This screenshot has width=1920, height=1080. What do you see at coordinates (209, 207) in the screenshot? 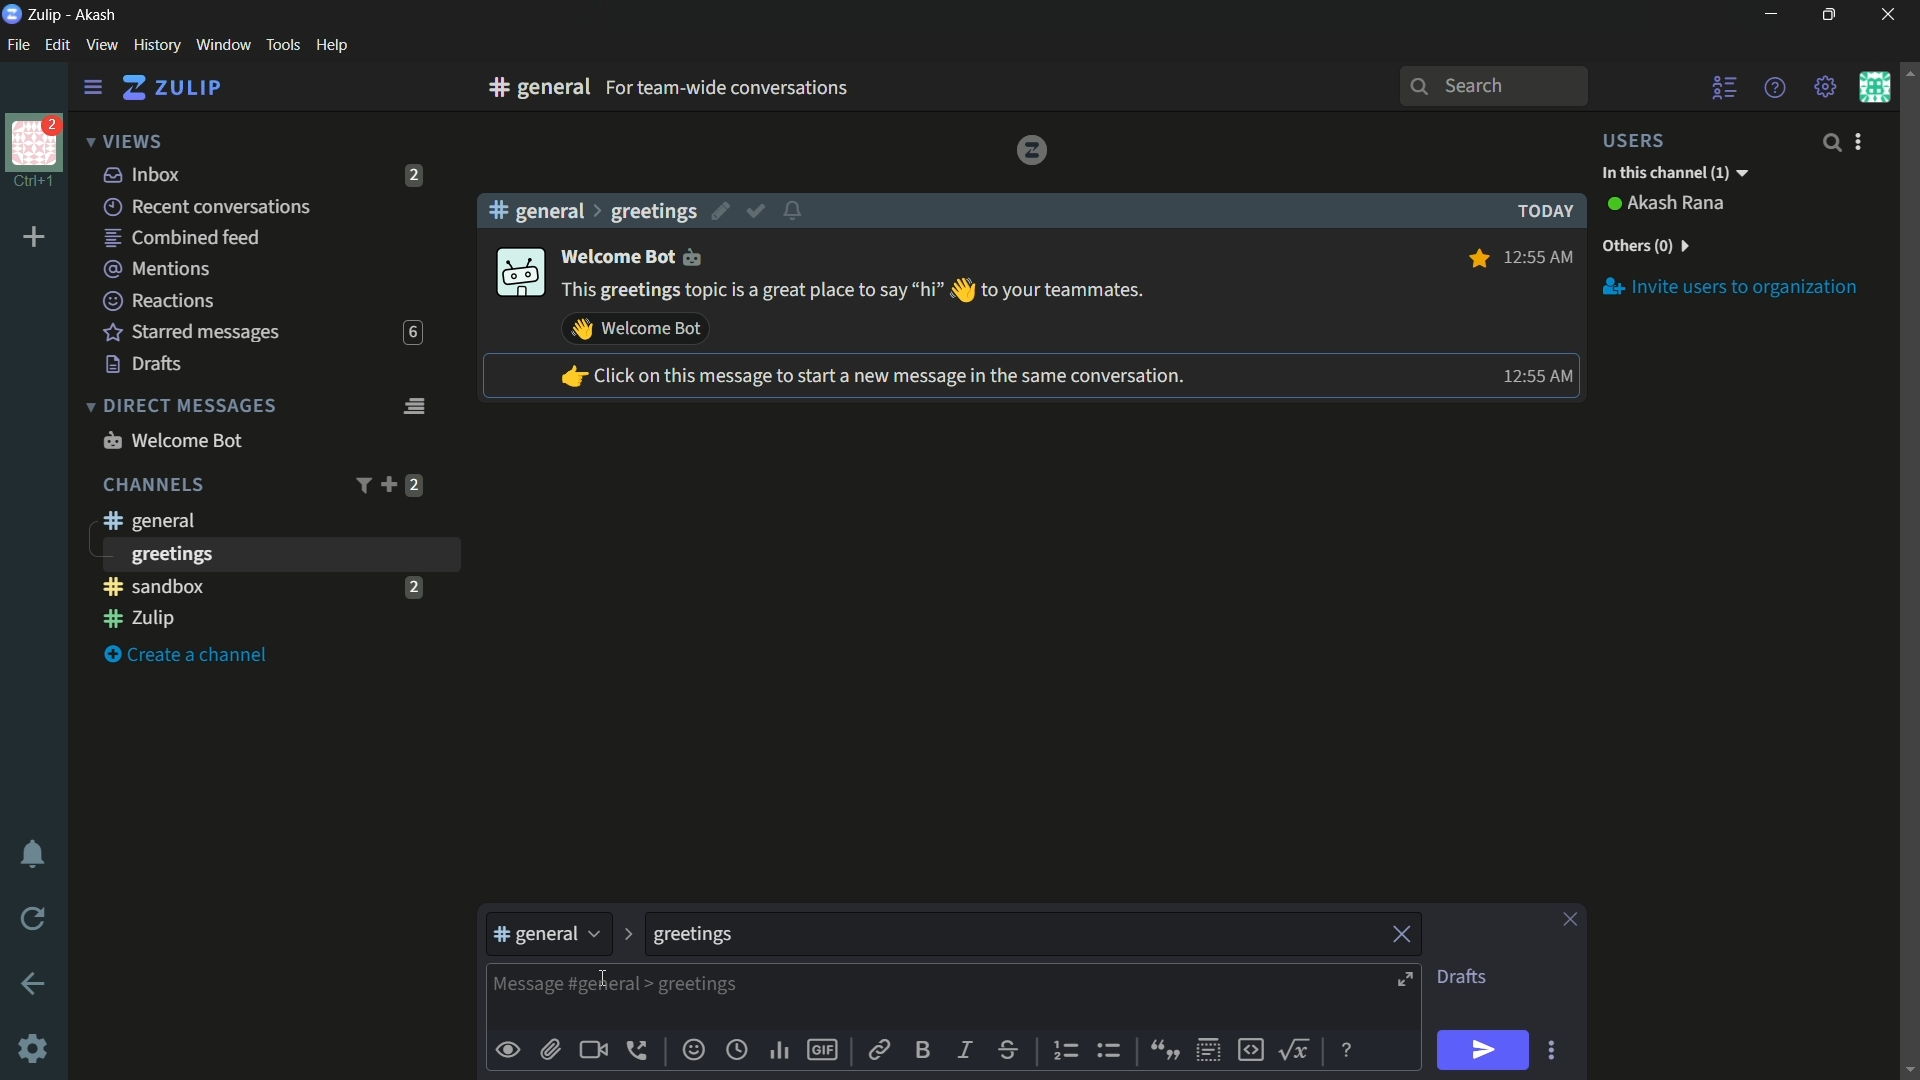
I see `recent conversation` at bounding box center [209, 207].